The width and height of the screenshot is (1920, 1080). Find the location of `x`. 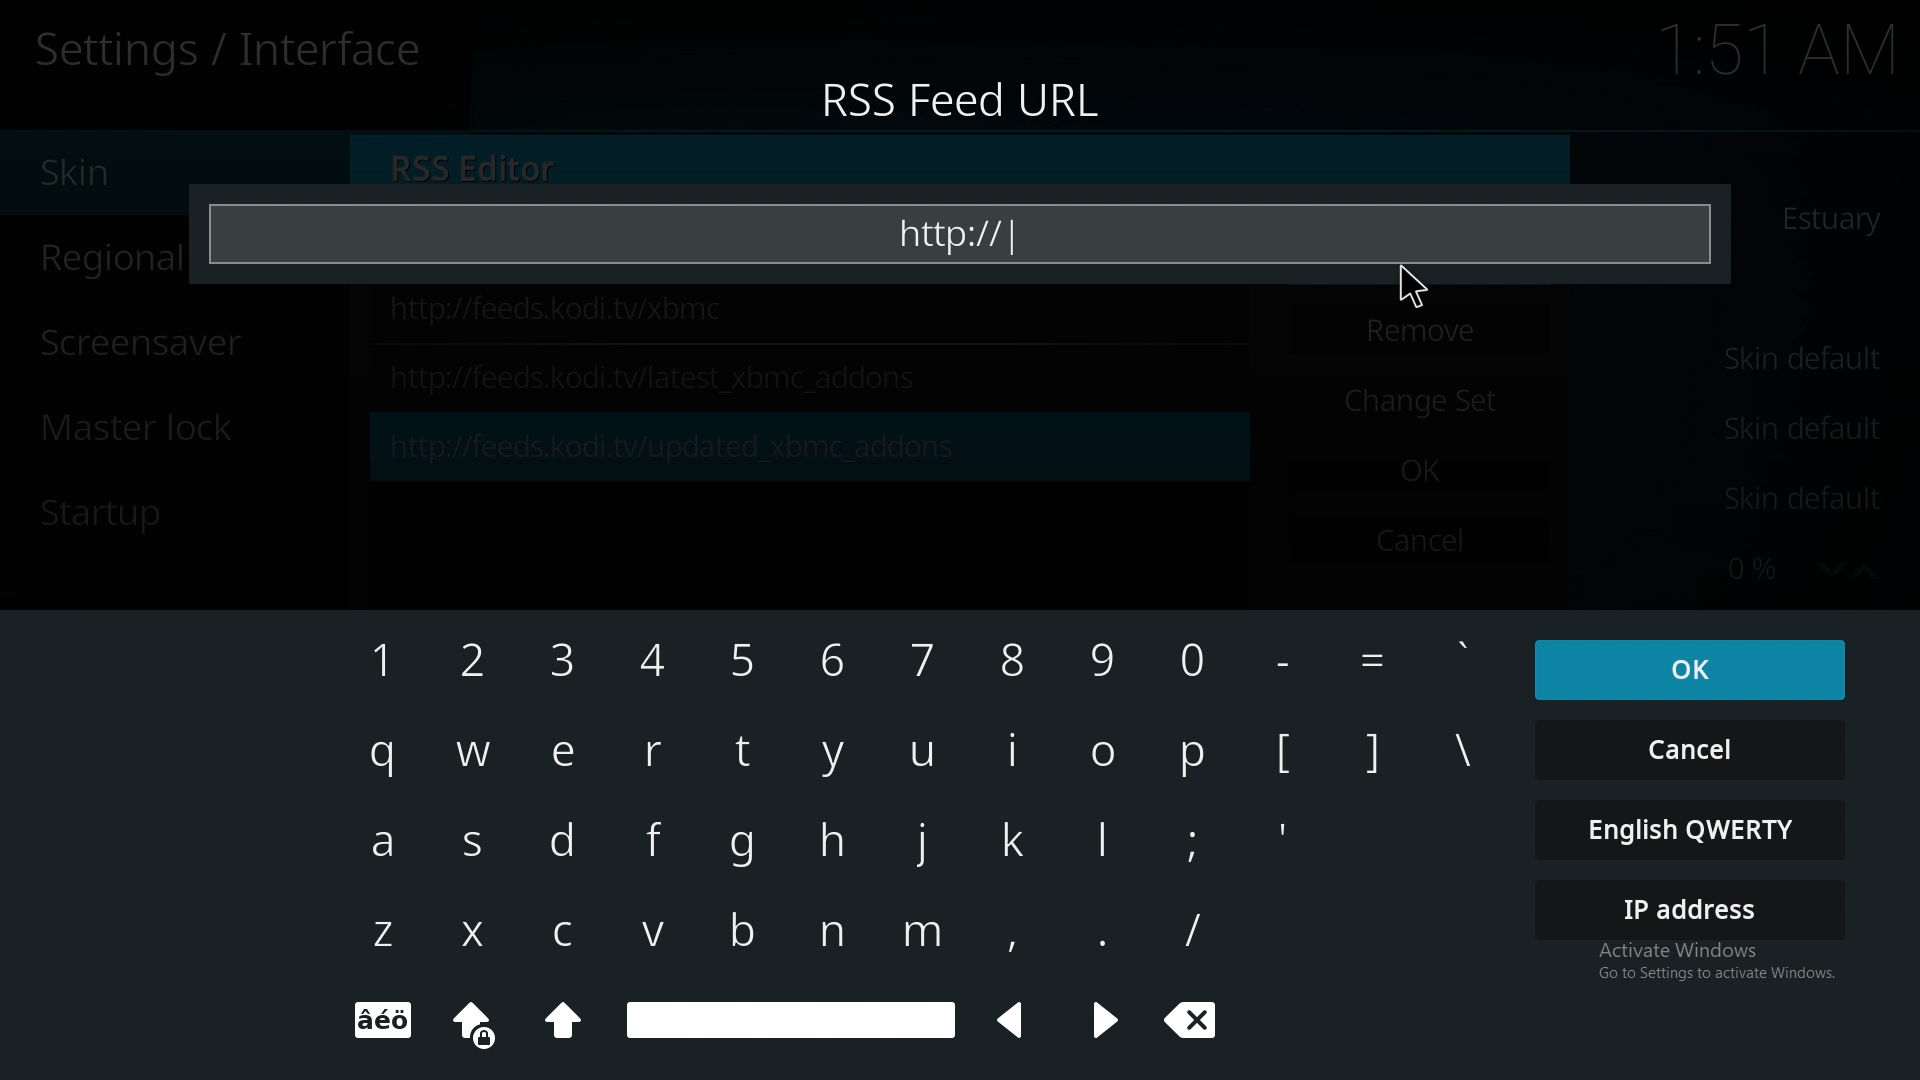

x is located at coordinates (466, 933).